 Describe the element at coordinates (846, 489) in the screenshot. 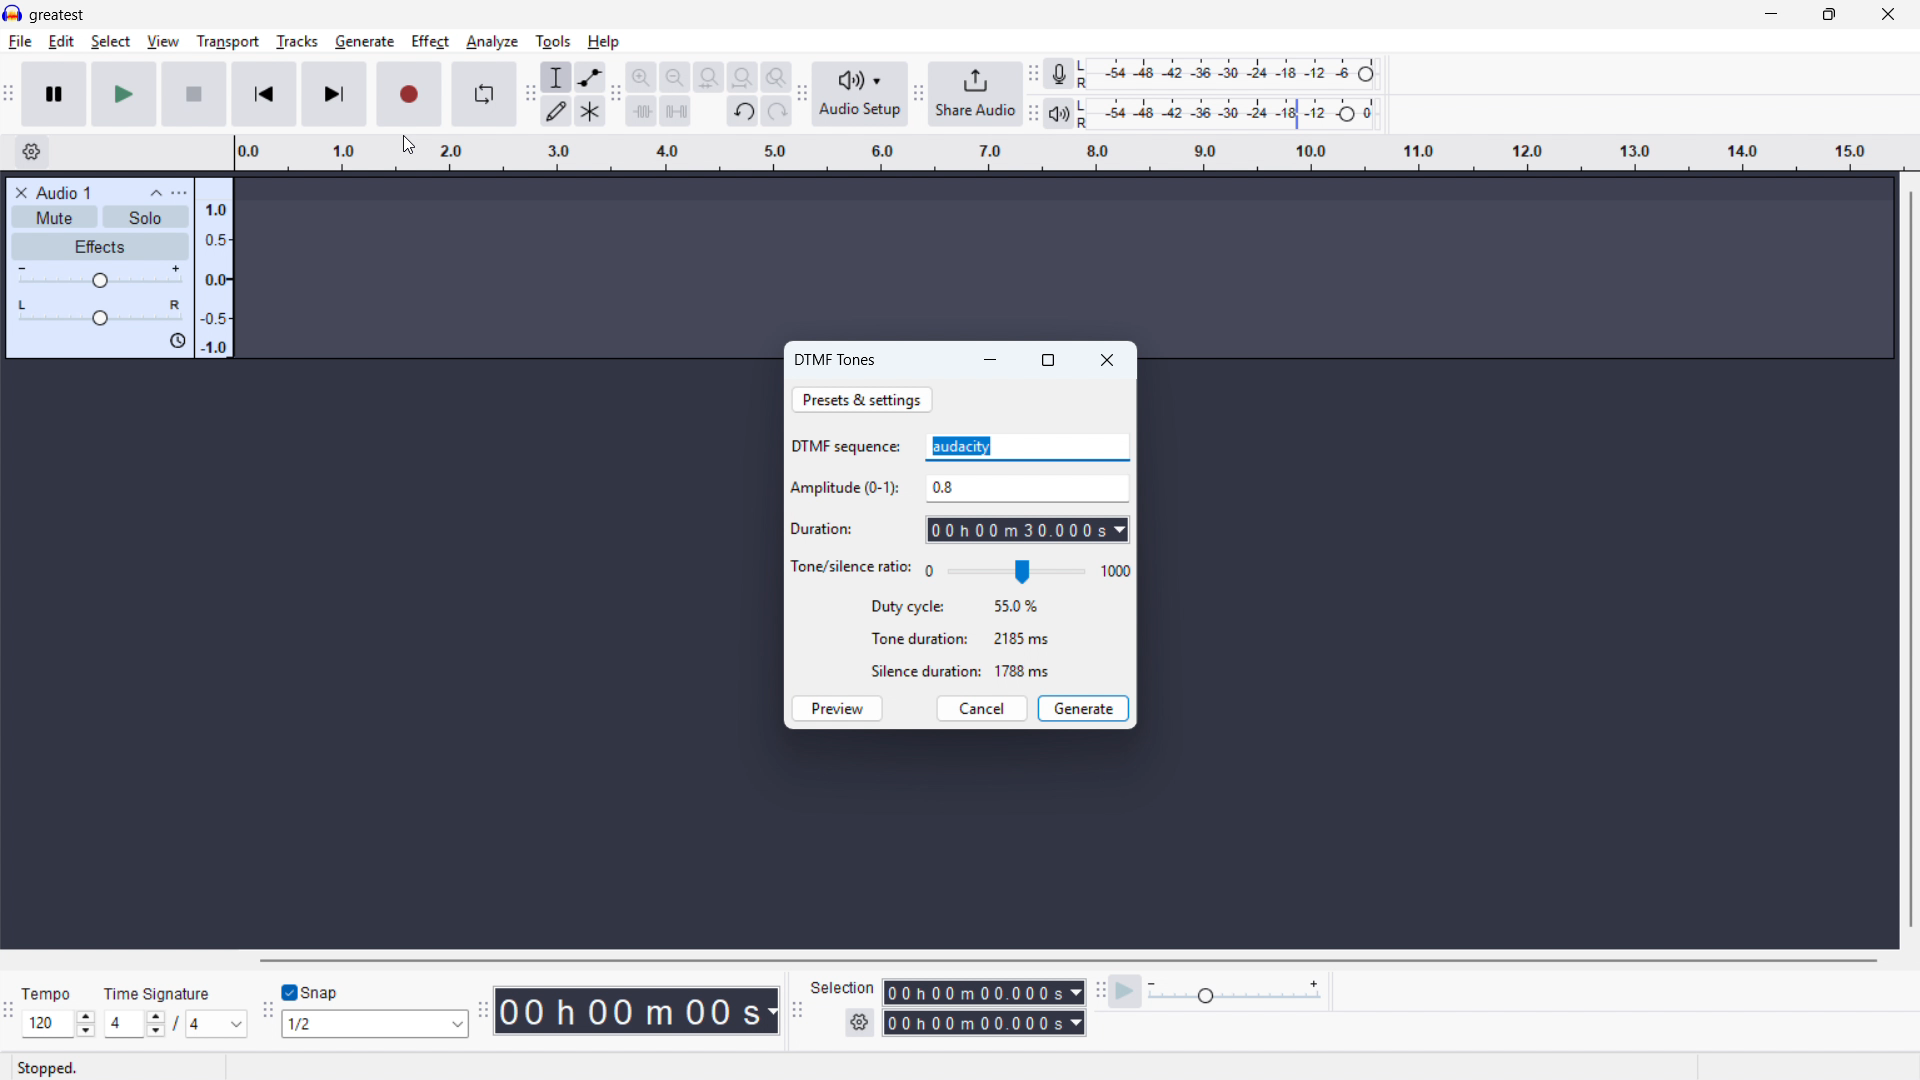

I see `amplitude (0-1)` at that location.